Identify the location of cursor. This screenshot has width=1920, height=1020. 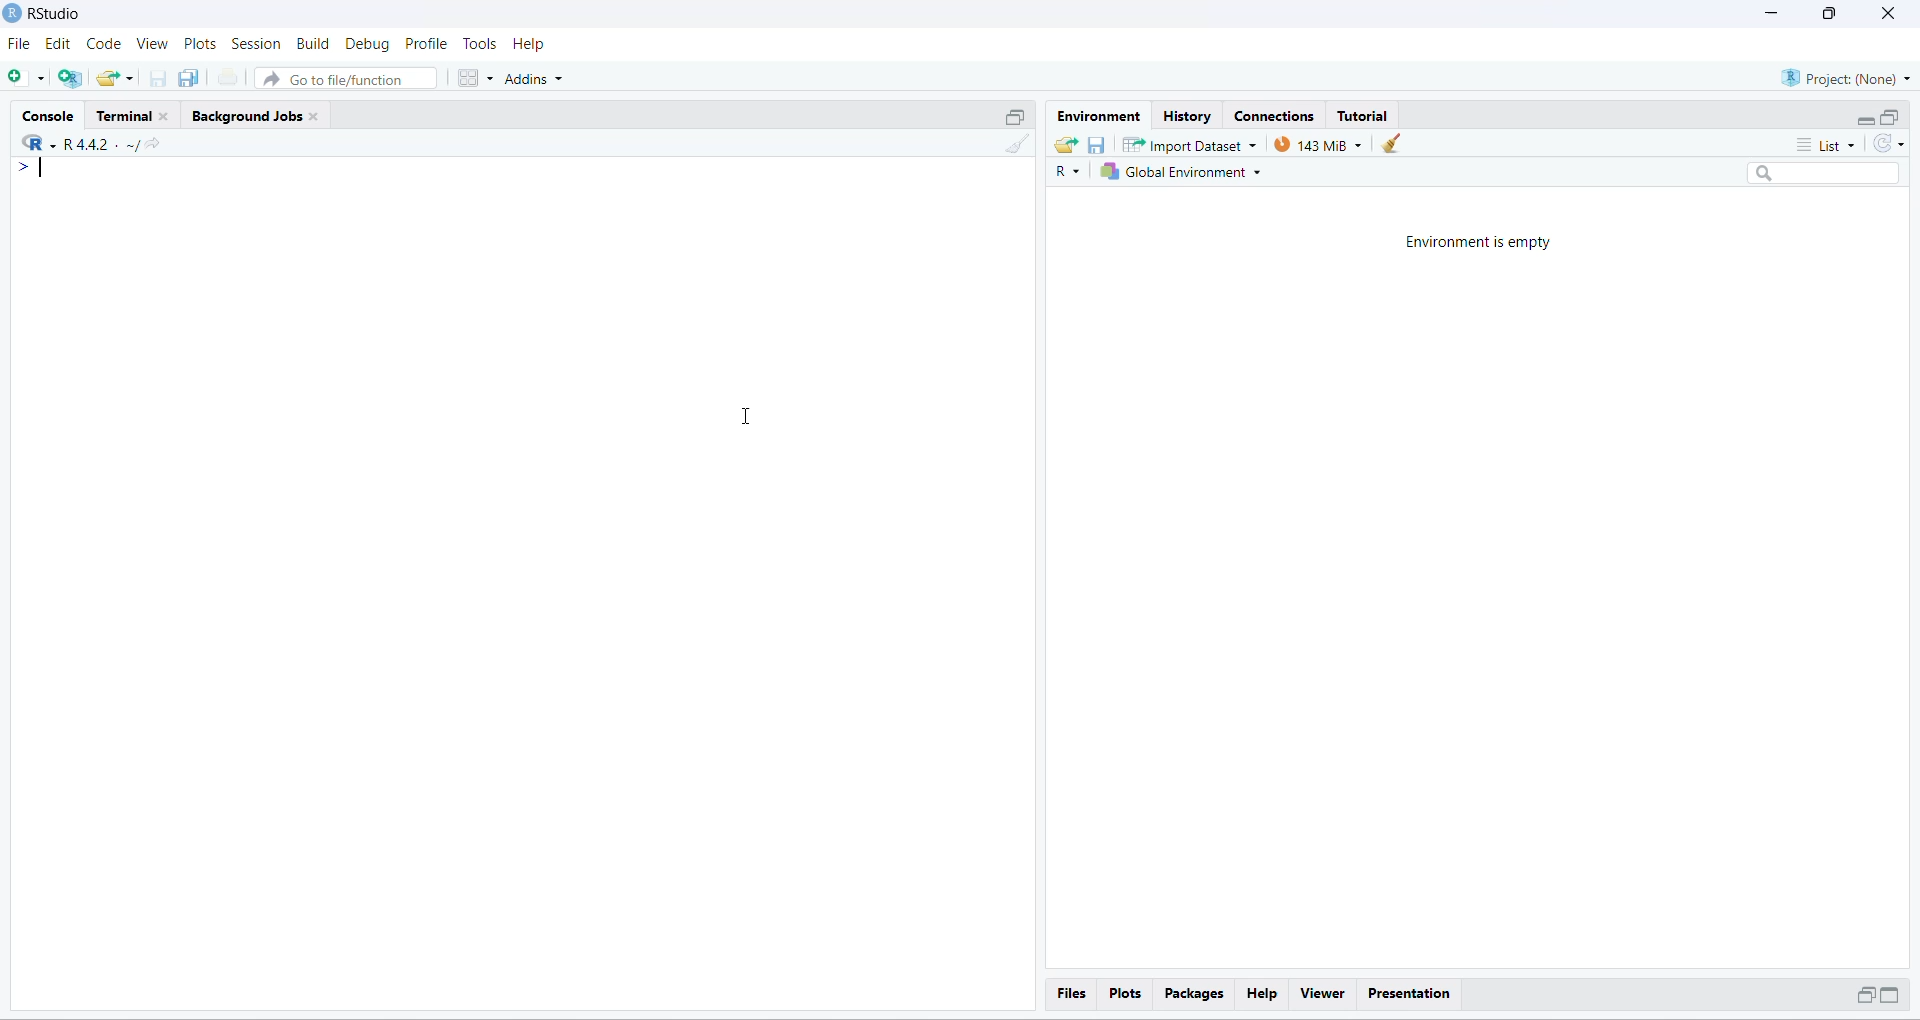
(743, 417).